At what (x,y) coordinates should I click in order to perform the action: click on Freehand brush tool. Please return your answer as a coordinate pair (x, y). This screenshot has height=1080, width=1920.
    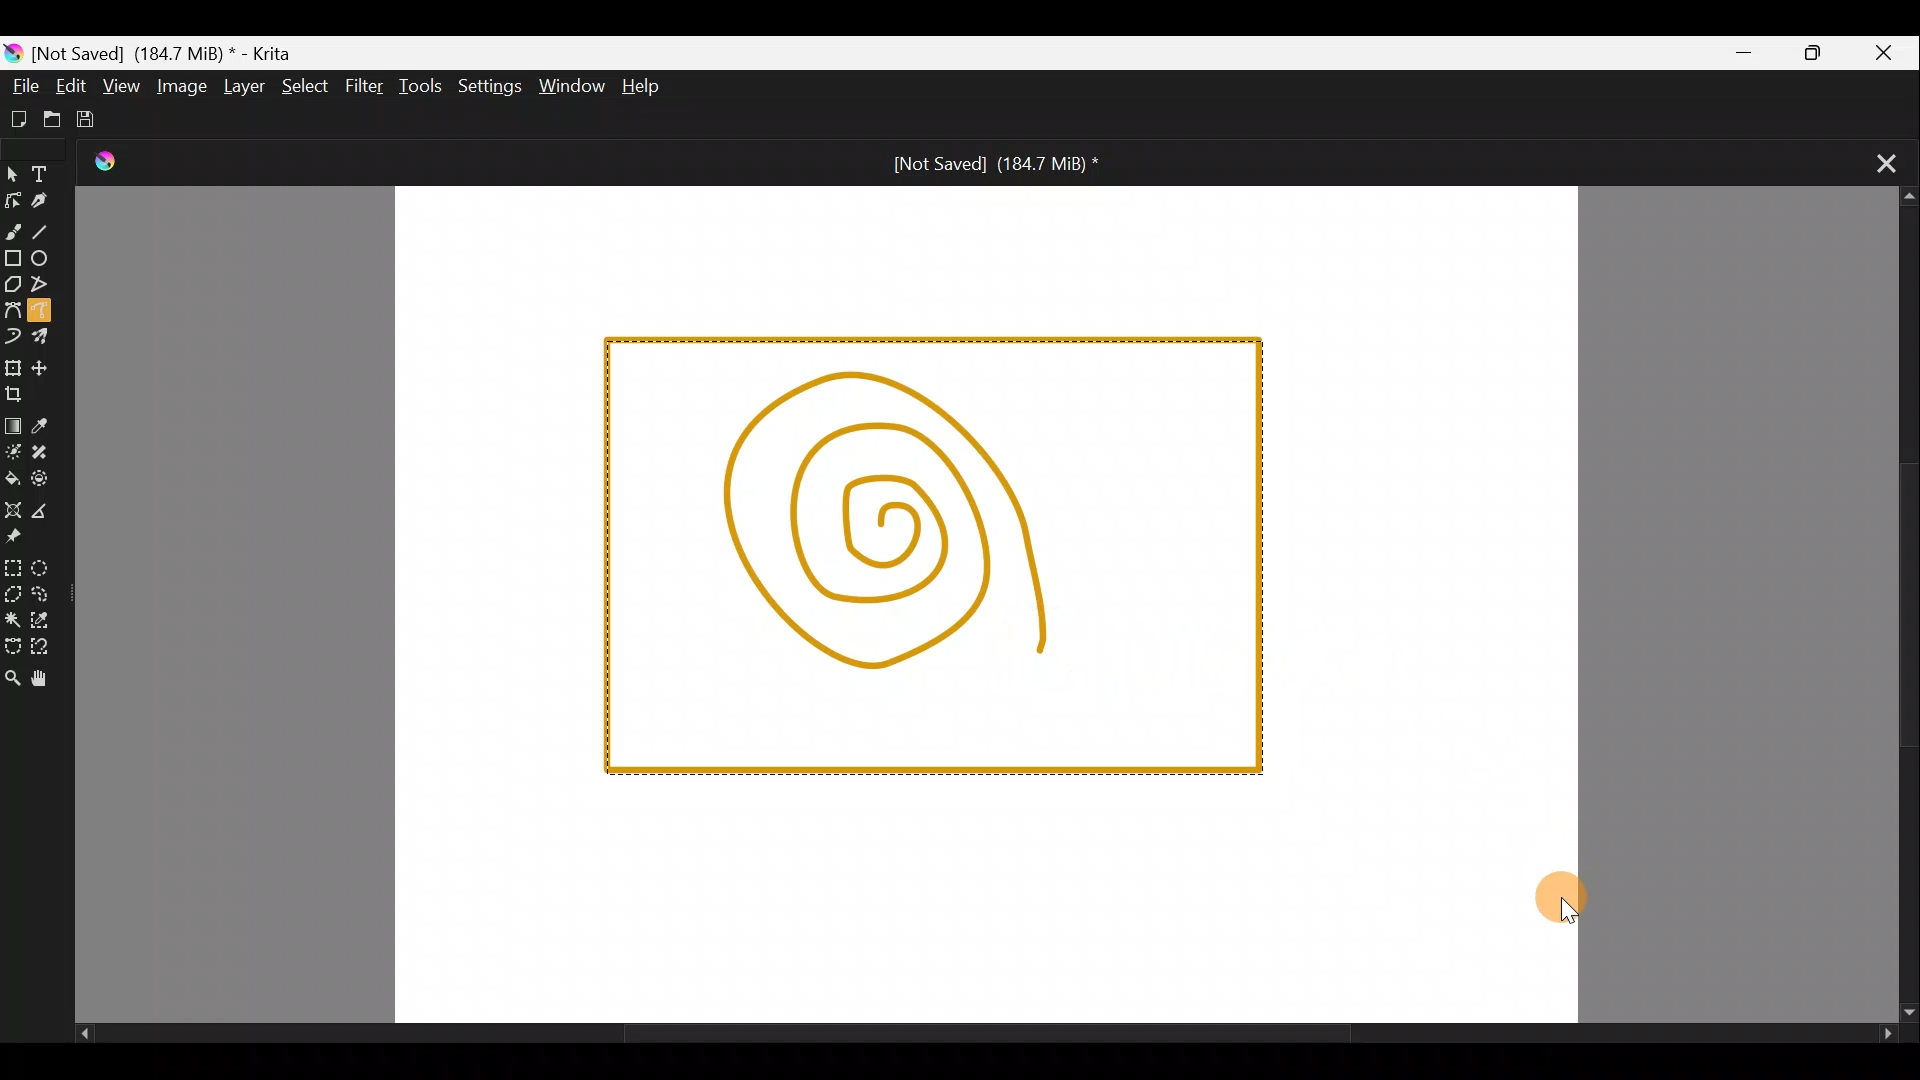
    Looking at the image, I should click on (12, 231).